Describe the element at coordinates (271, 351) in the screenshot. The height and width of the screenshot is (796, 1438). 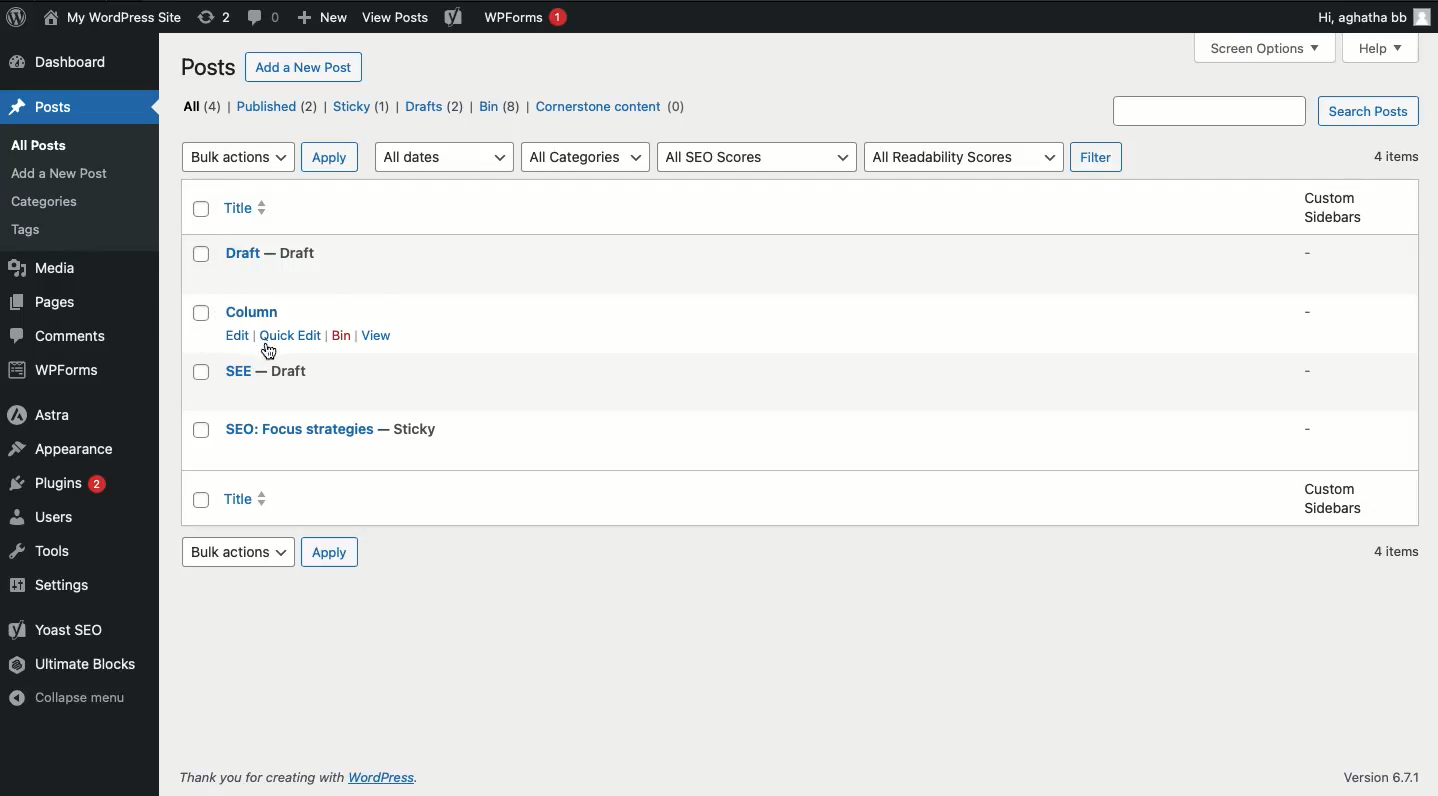
I see `mouse pointer` at that location.